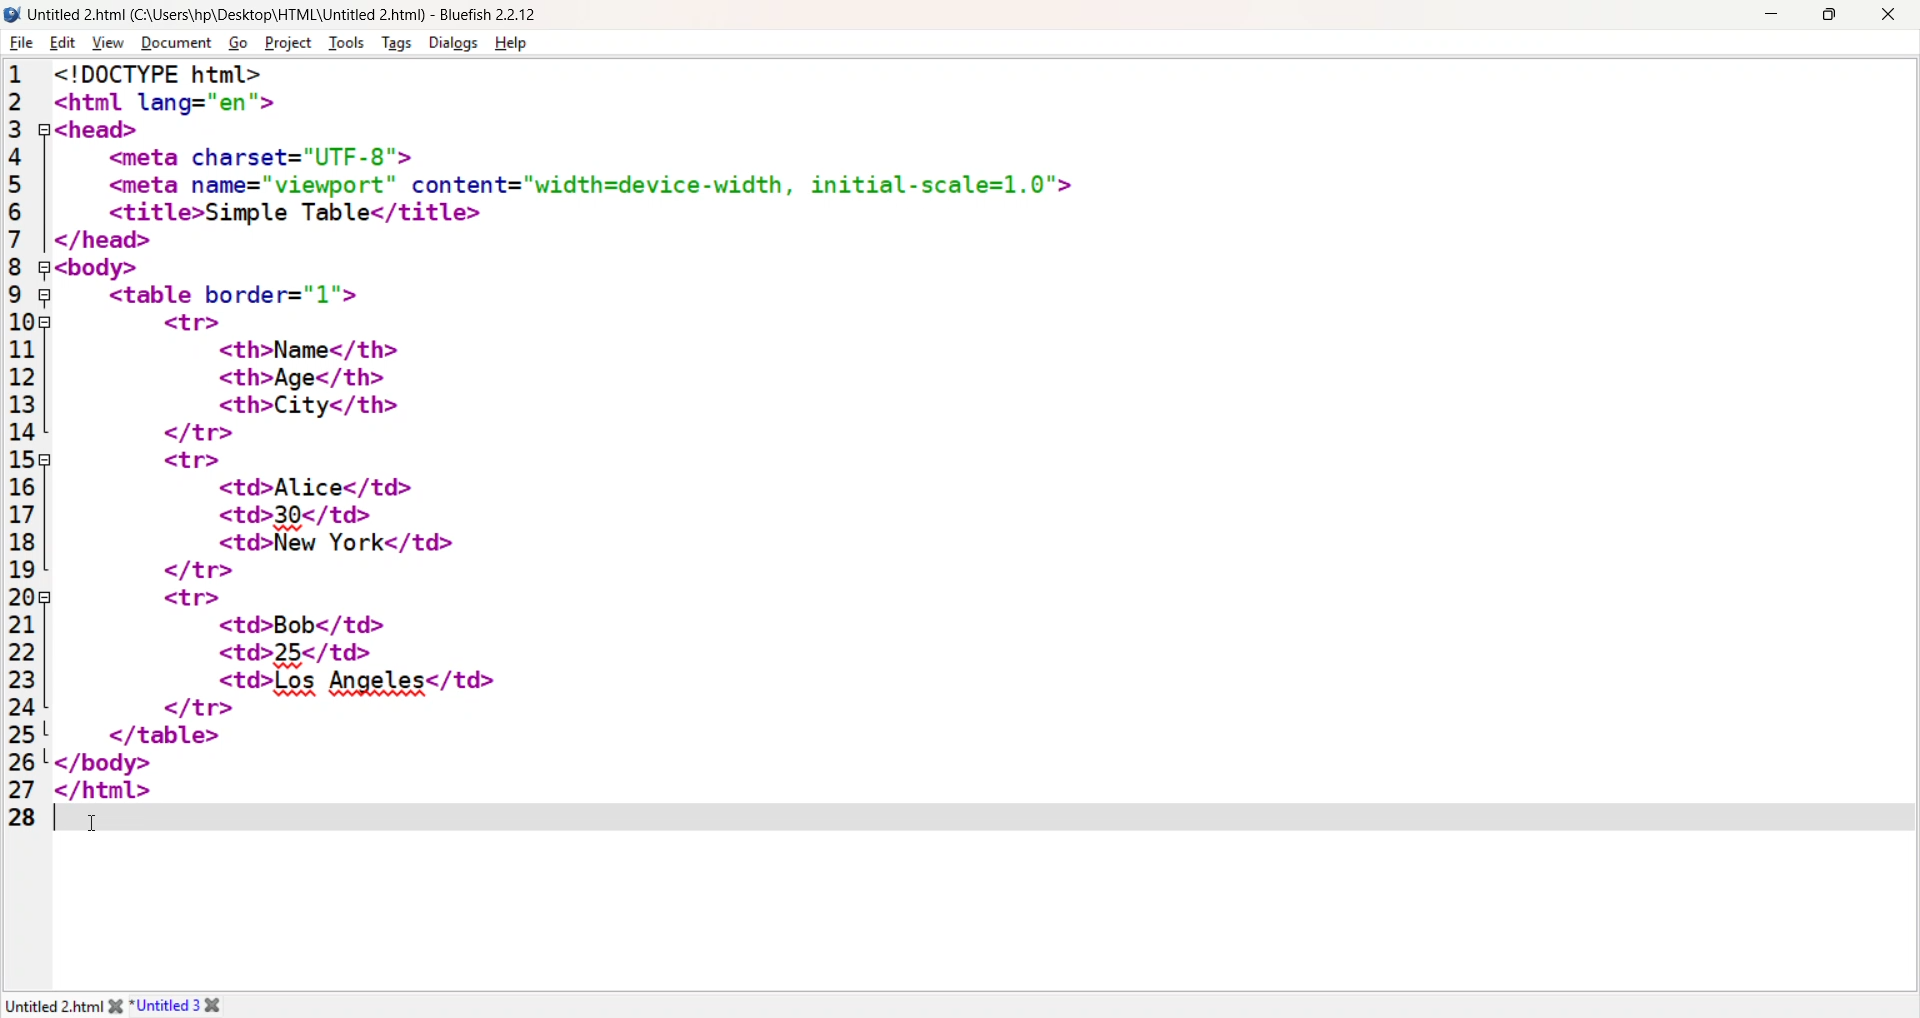 The width and height of the screenshot is (1920, 1018). I want to click on Untitled 2.htm, so click(51, 1006).